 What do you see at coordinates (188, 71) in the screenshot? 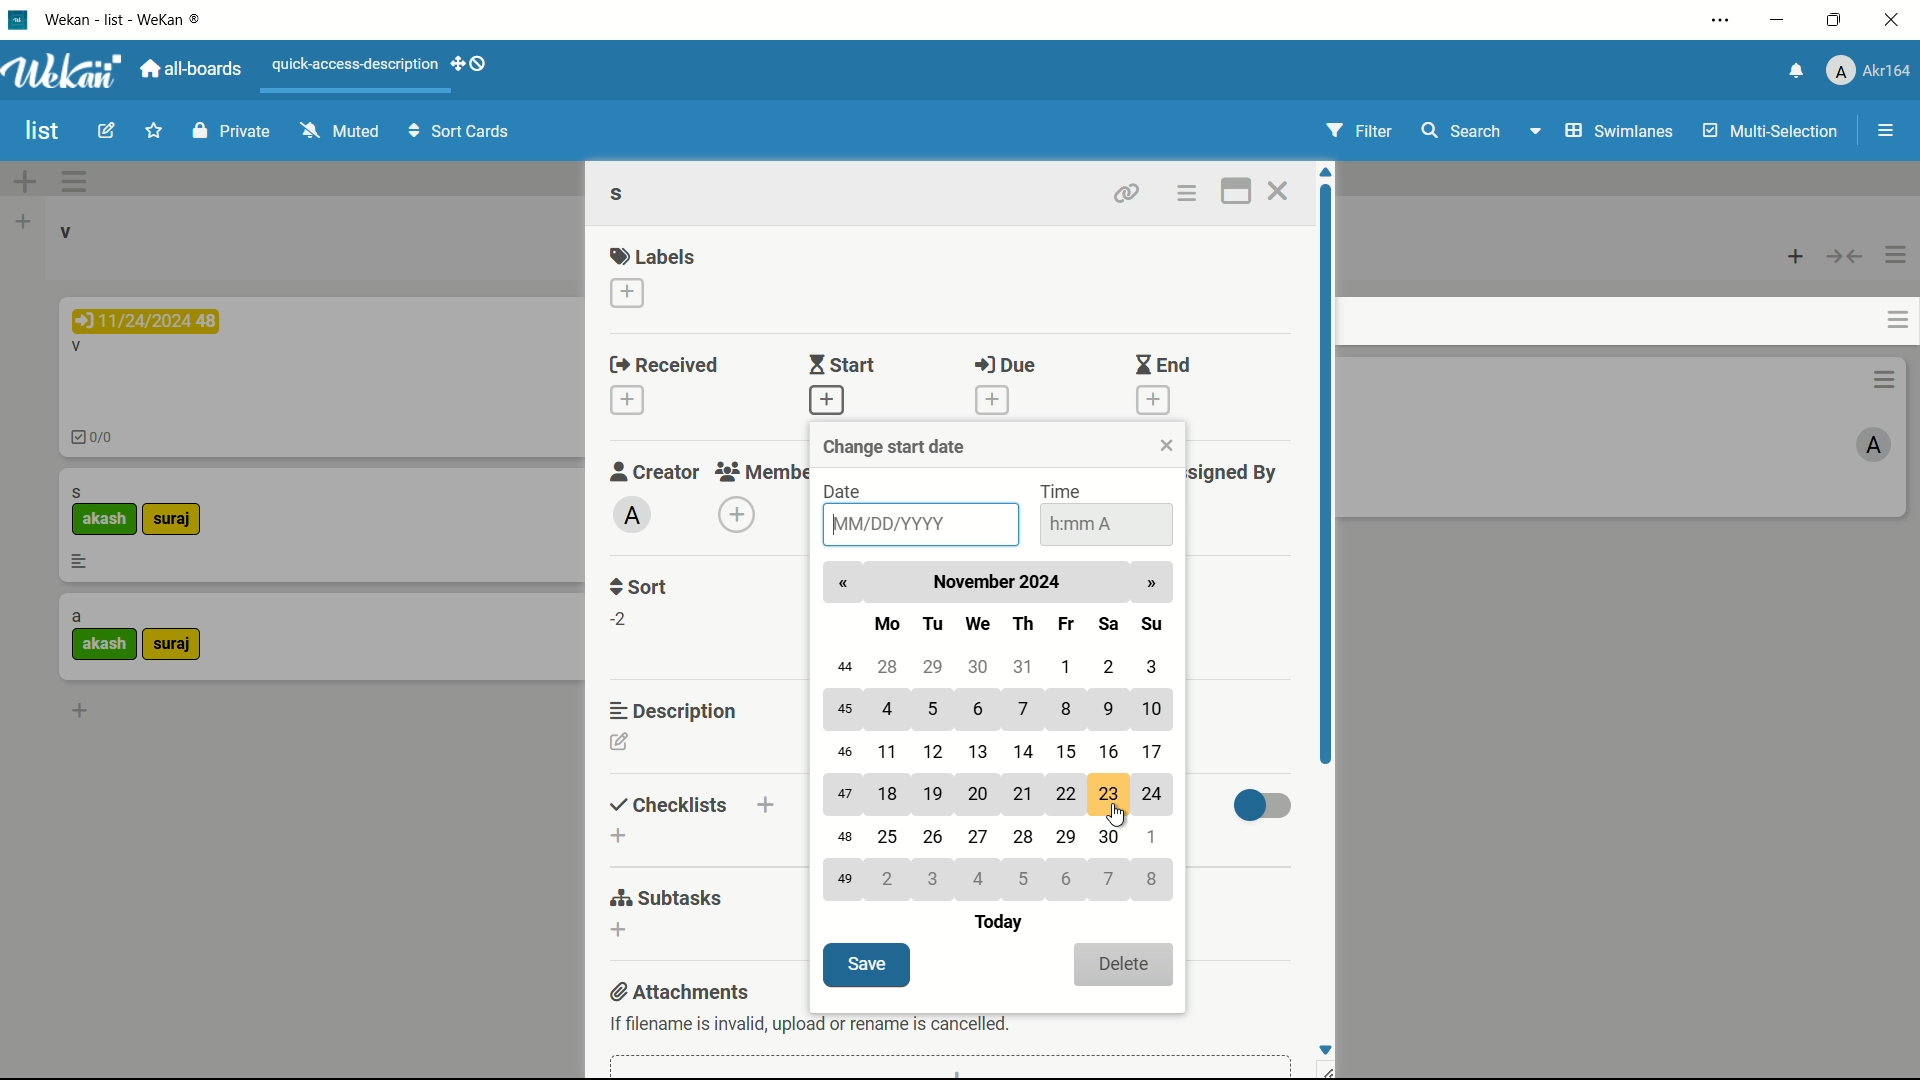
I see `all boards` at bounding box center [188, 71].